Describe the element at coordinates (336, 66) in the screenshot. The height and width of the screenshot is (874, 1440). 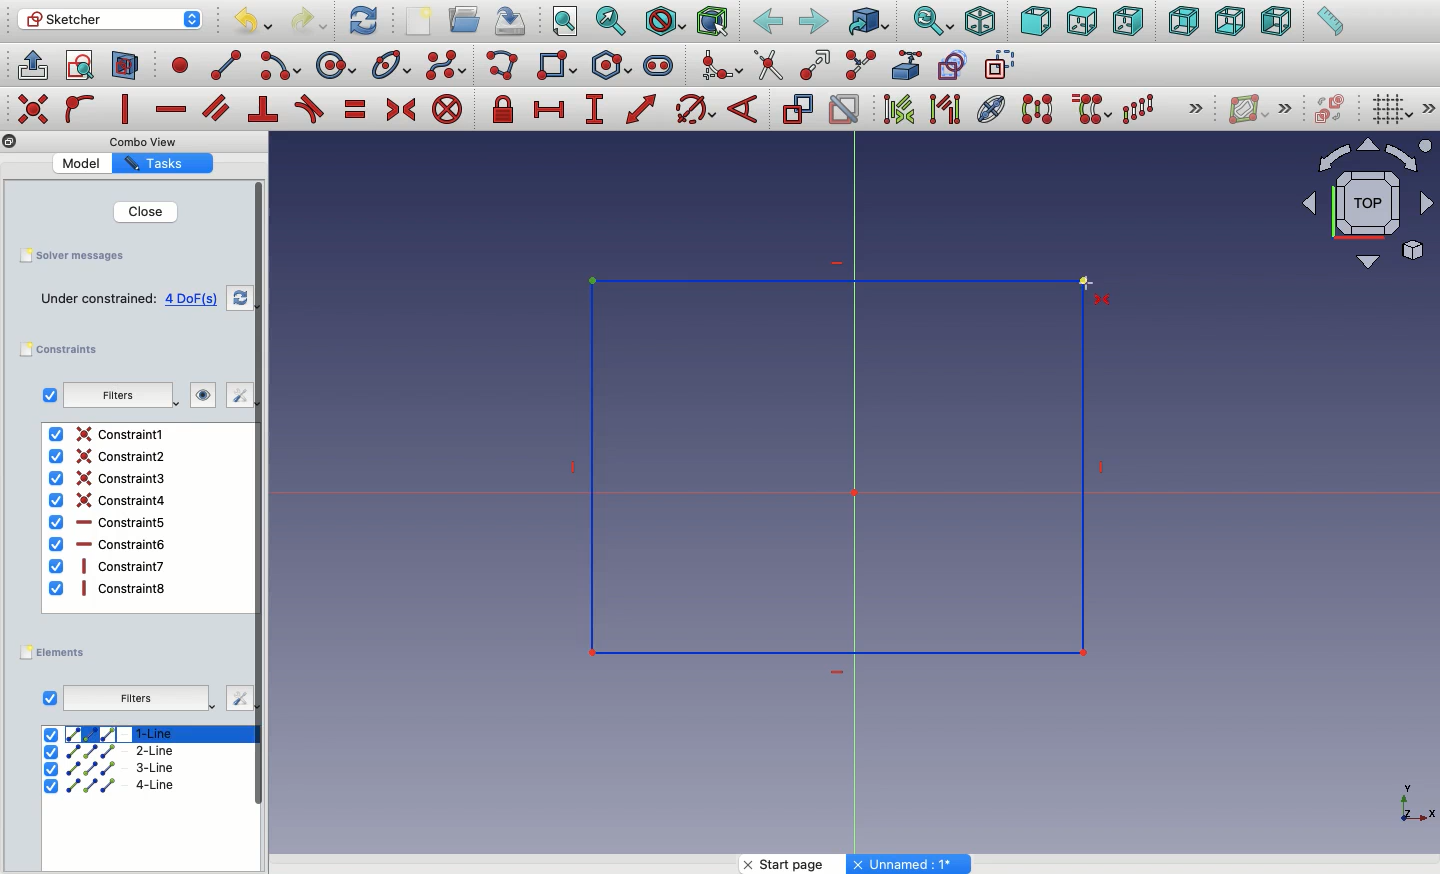
I see `circle` at that location.